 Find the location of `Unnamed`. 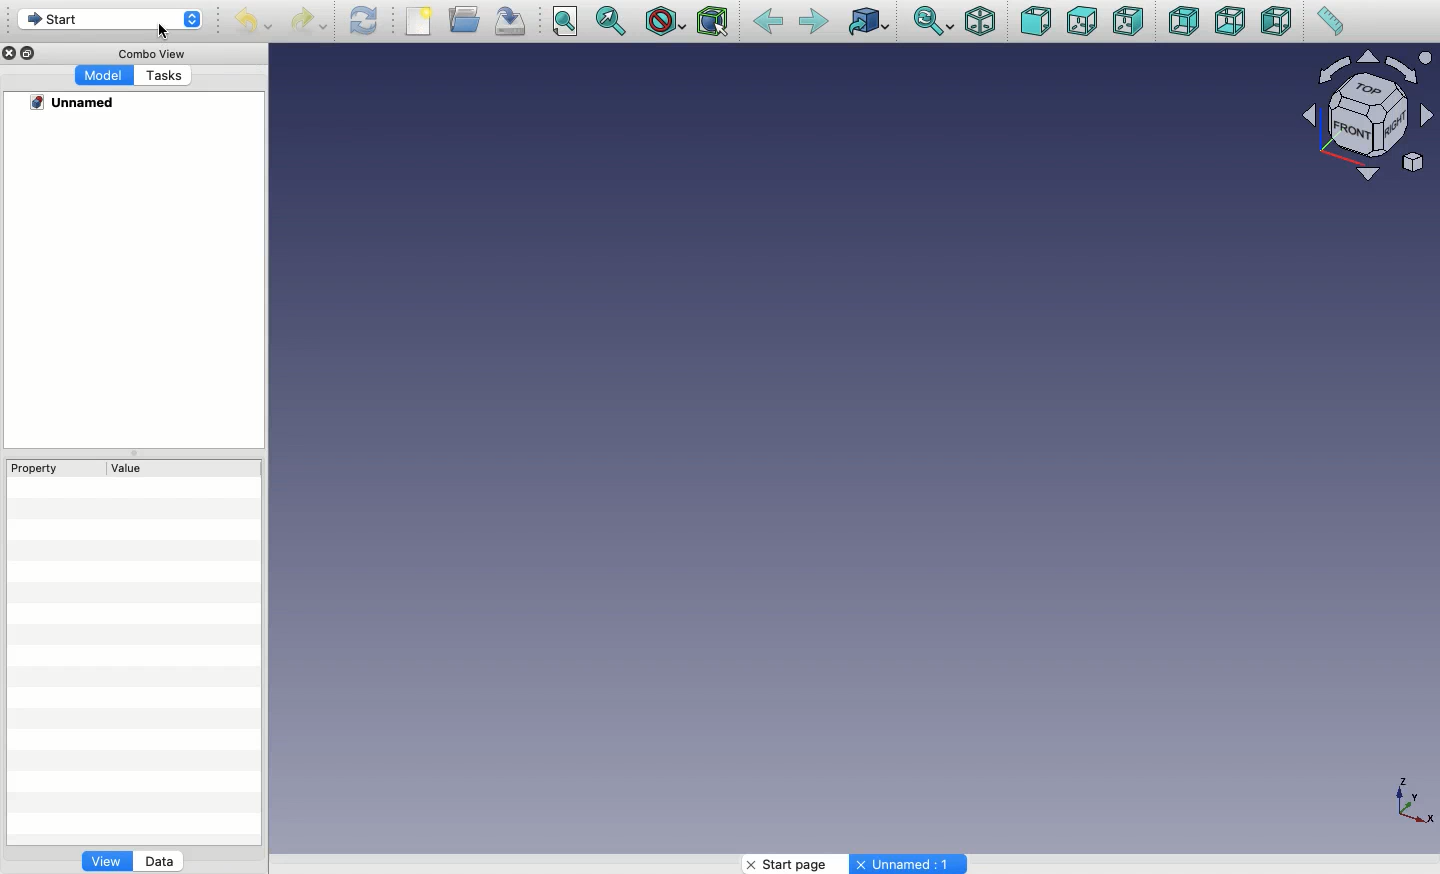

Unnamed is located at coordinates (75, 103).